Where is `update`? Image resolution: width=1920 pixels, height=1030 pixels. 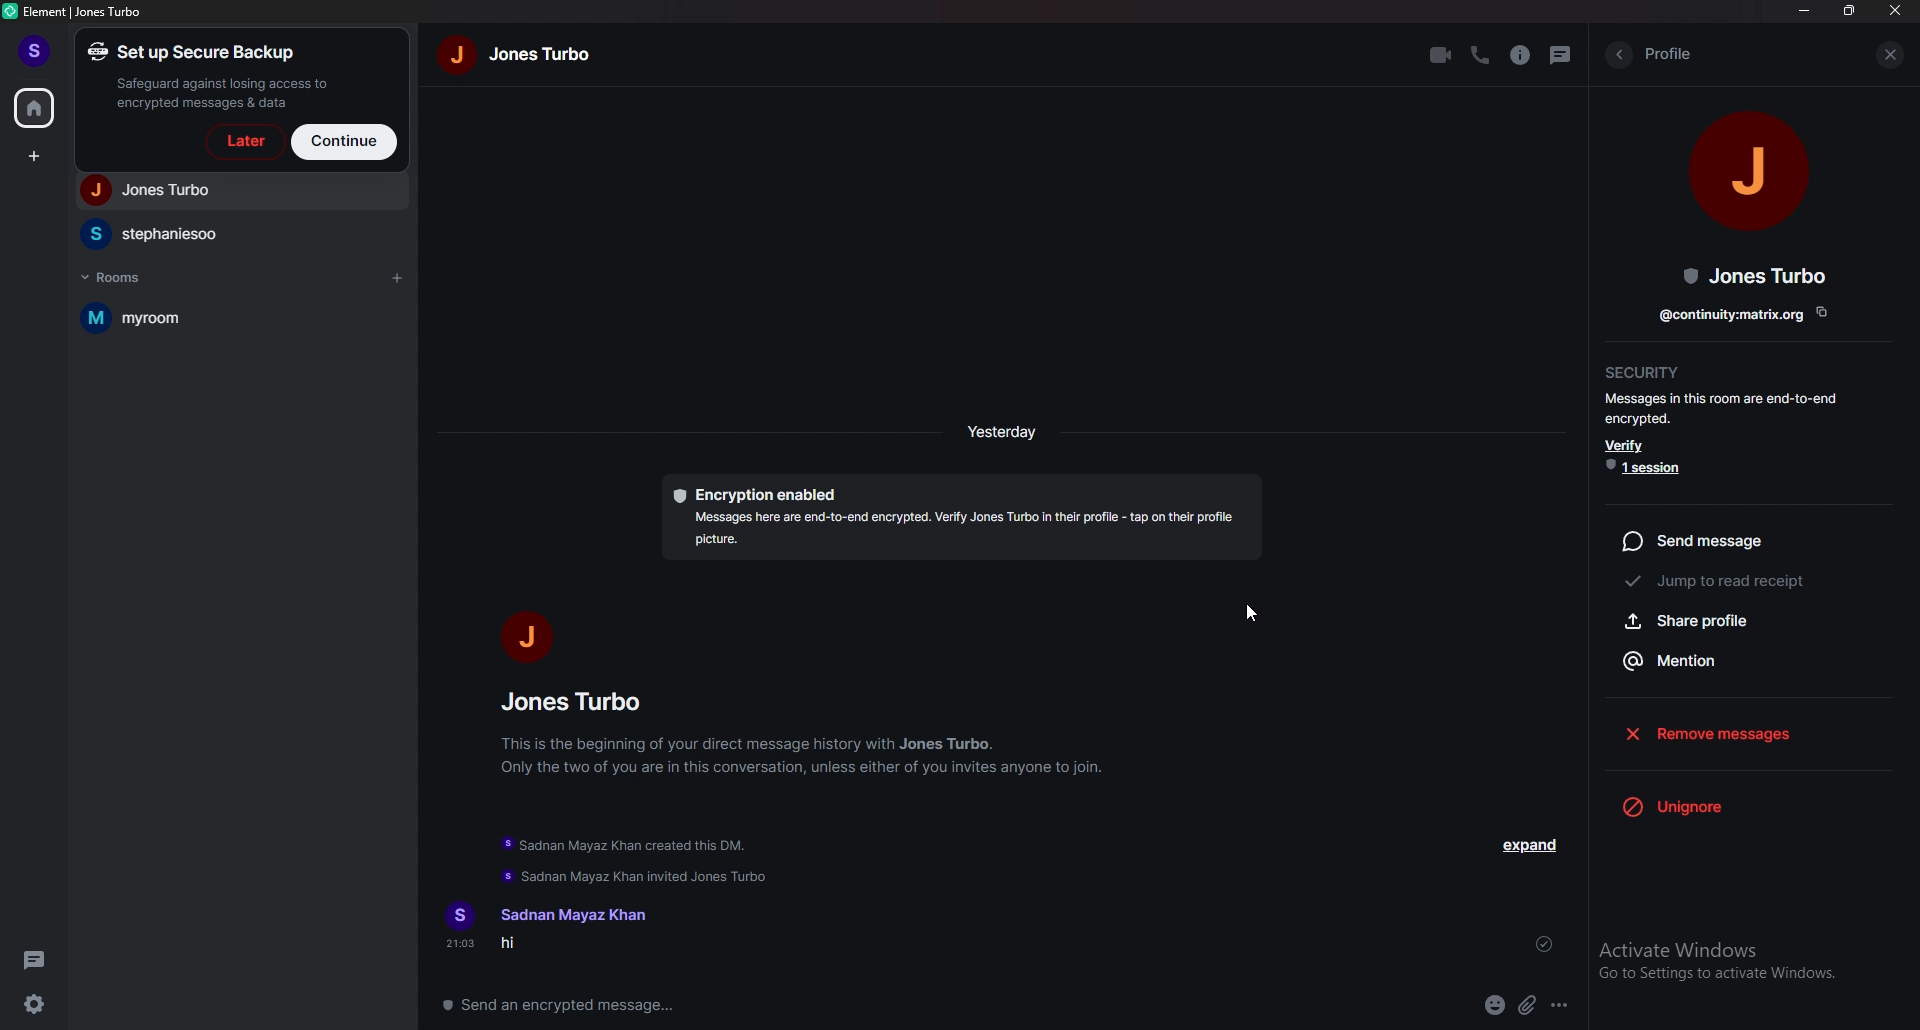 update is located at coordinates (629, 859).